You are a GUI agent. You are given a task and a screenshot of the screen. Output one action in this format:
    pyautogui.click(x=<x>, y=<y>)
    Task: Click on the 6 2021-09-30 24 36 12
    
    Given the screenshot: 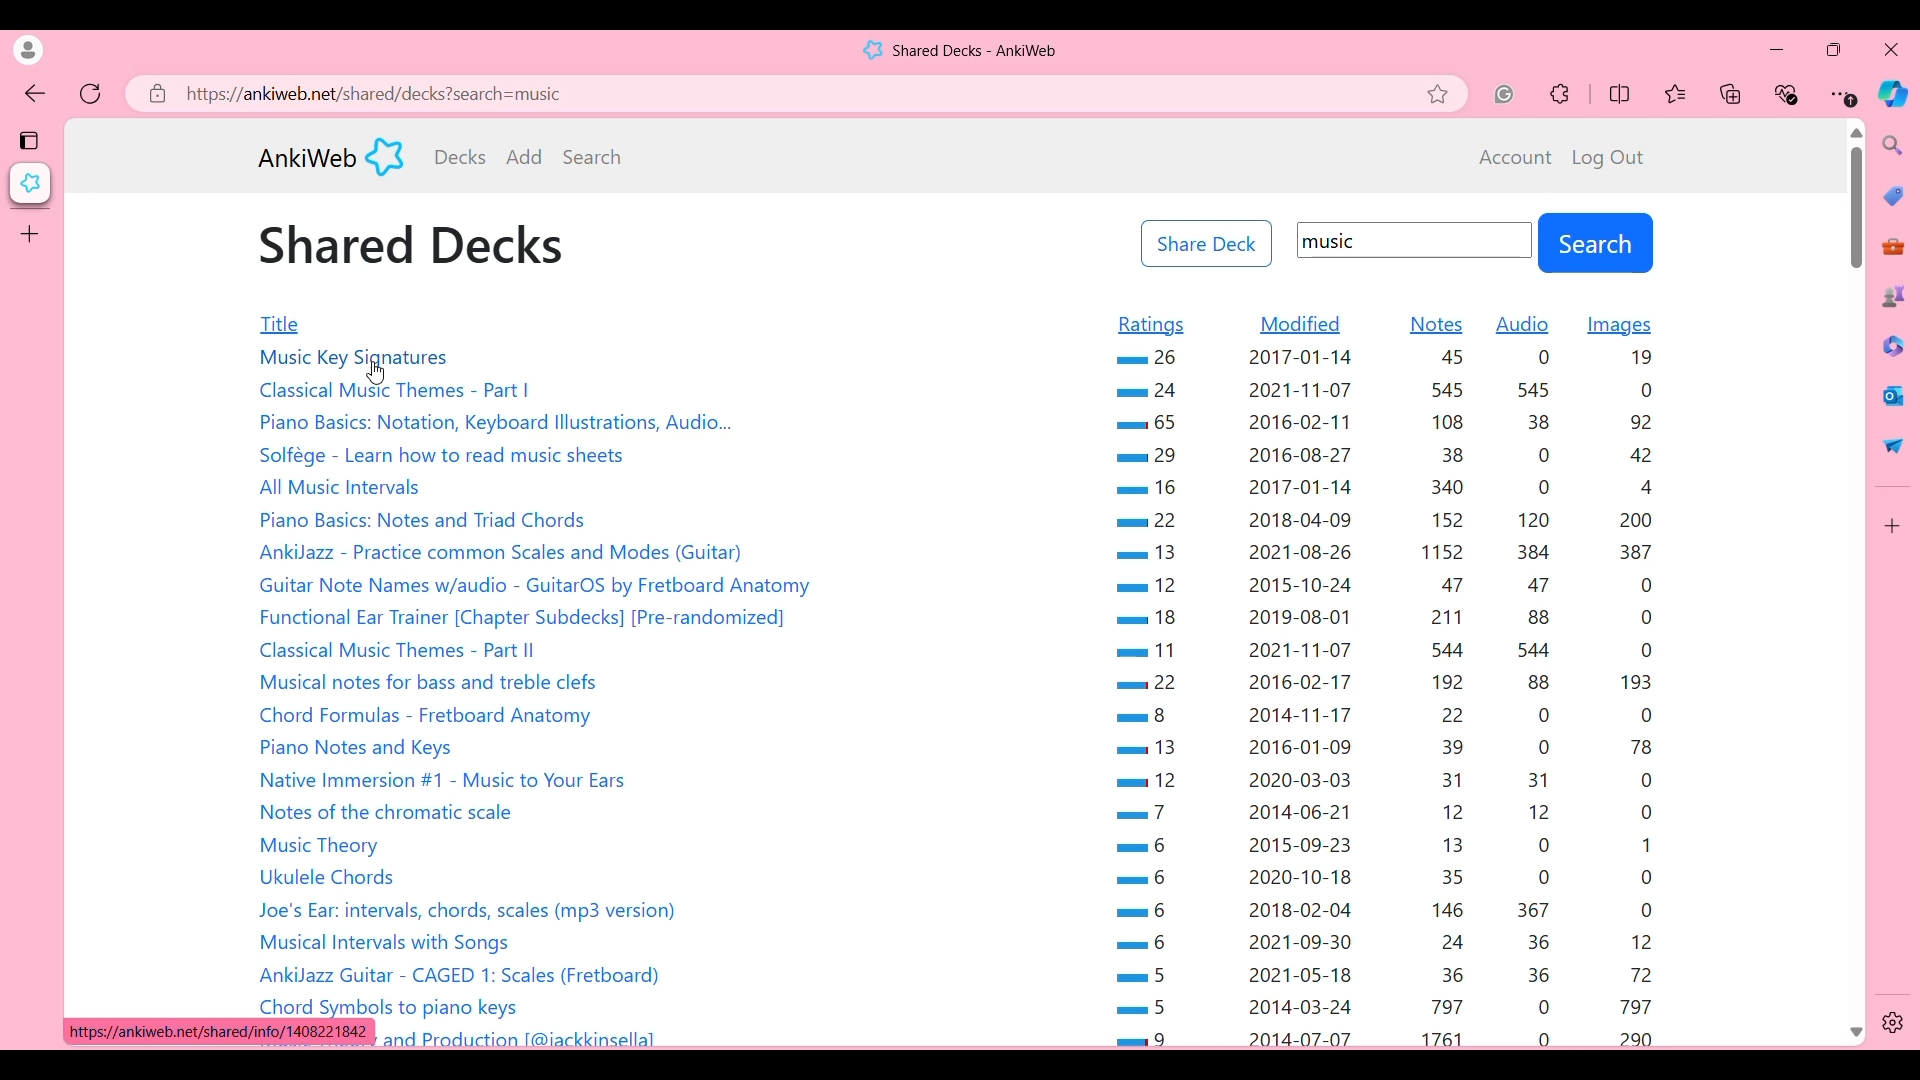 What is the action you would take?
    pyautogui.click(x=1392, y=943)
    